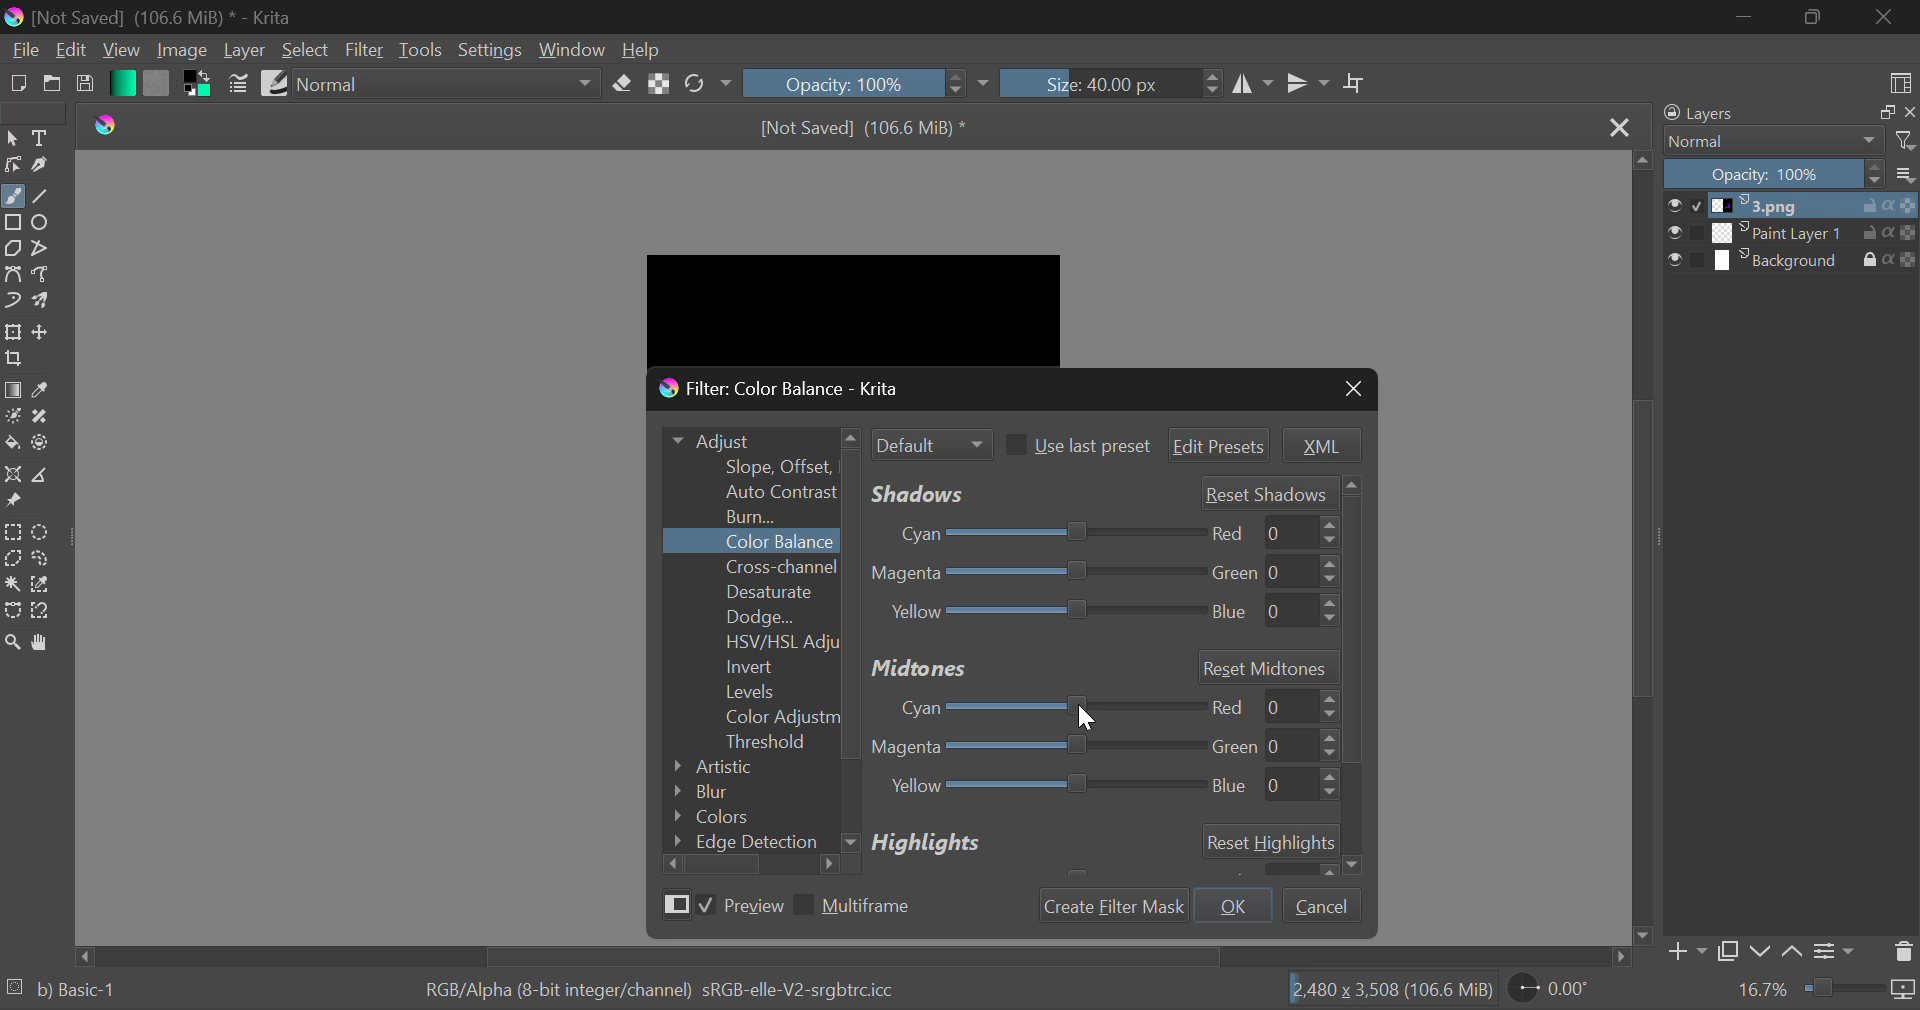 The image size is (1920, 1010). I want to click on Opacity 100%, so click(1772, 174).